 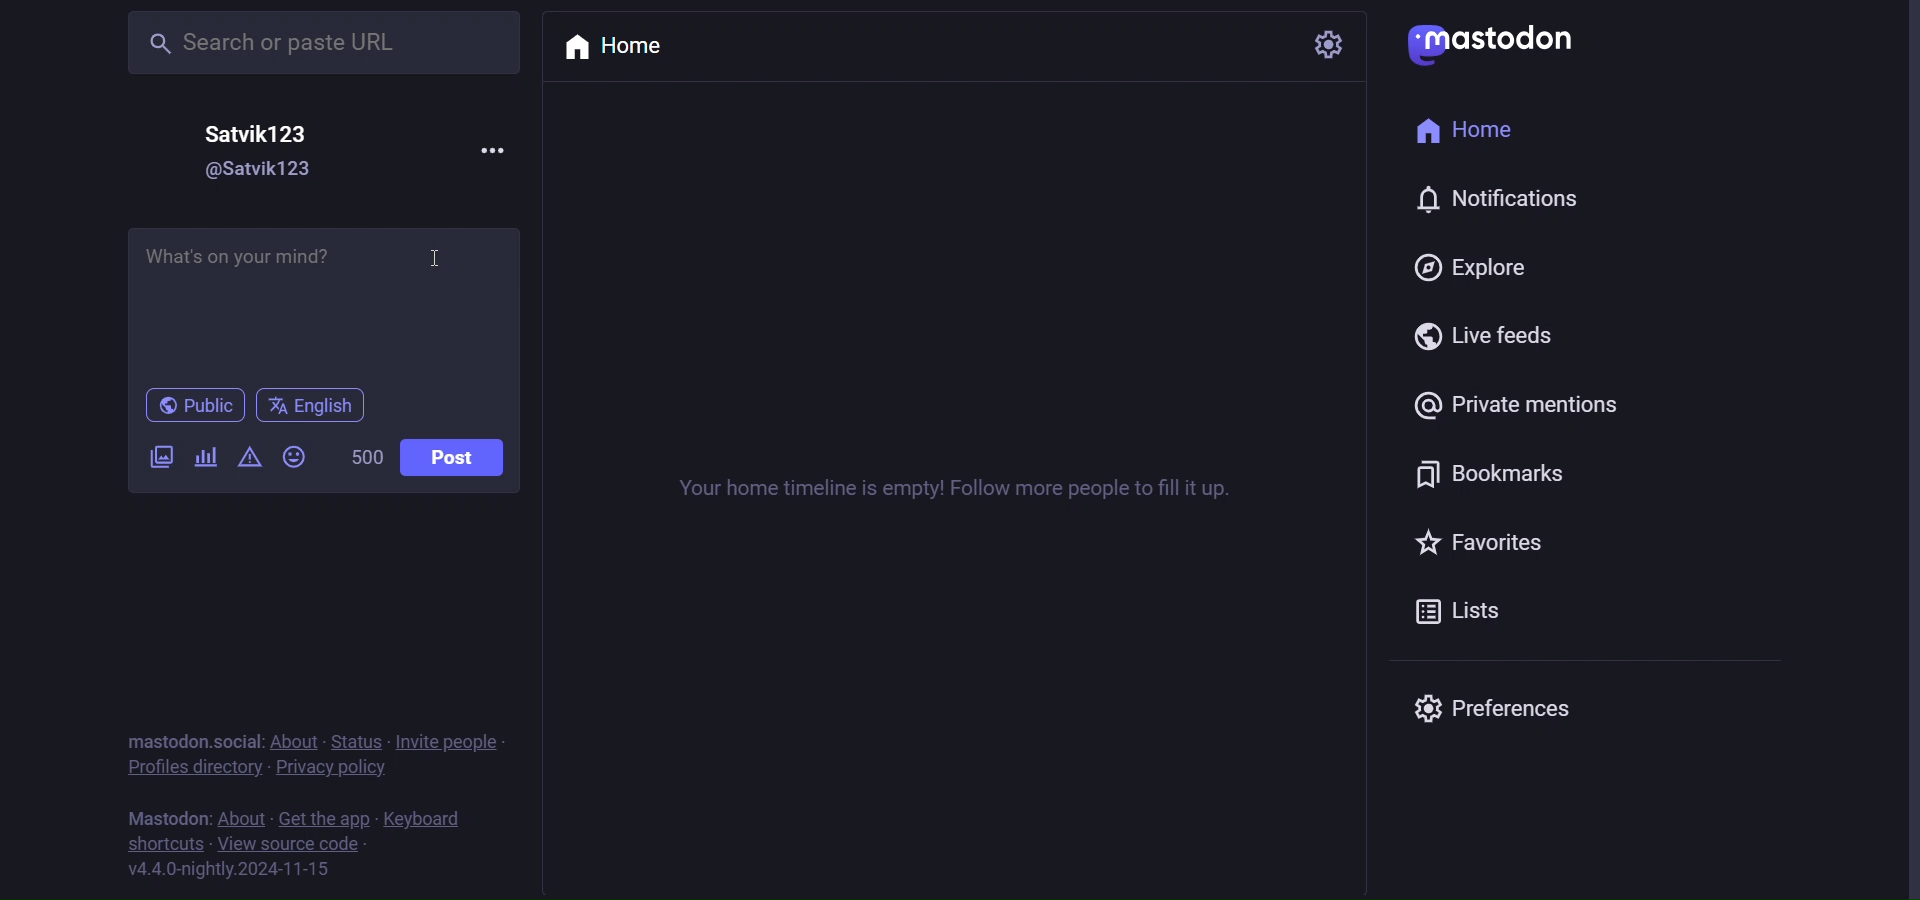 I want to click on text, so click(x=163, y=819).